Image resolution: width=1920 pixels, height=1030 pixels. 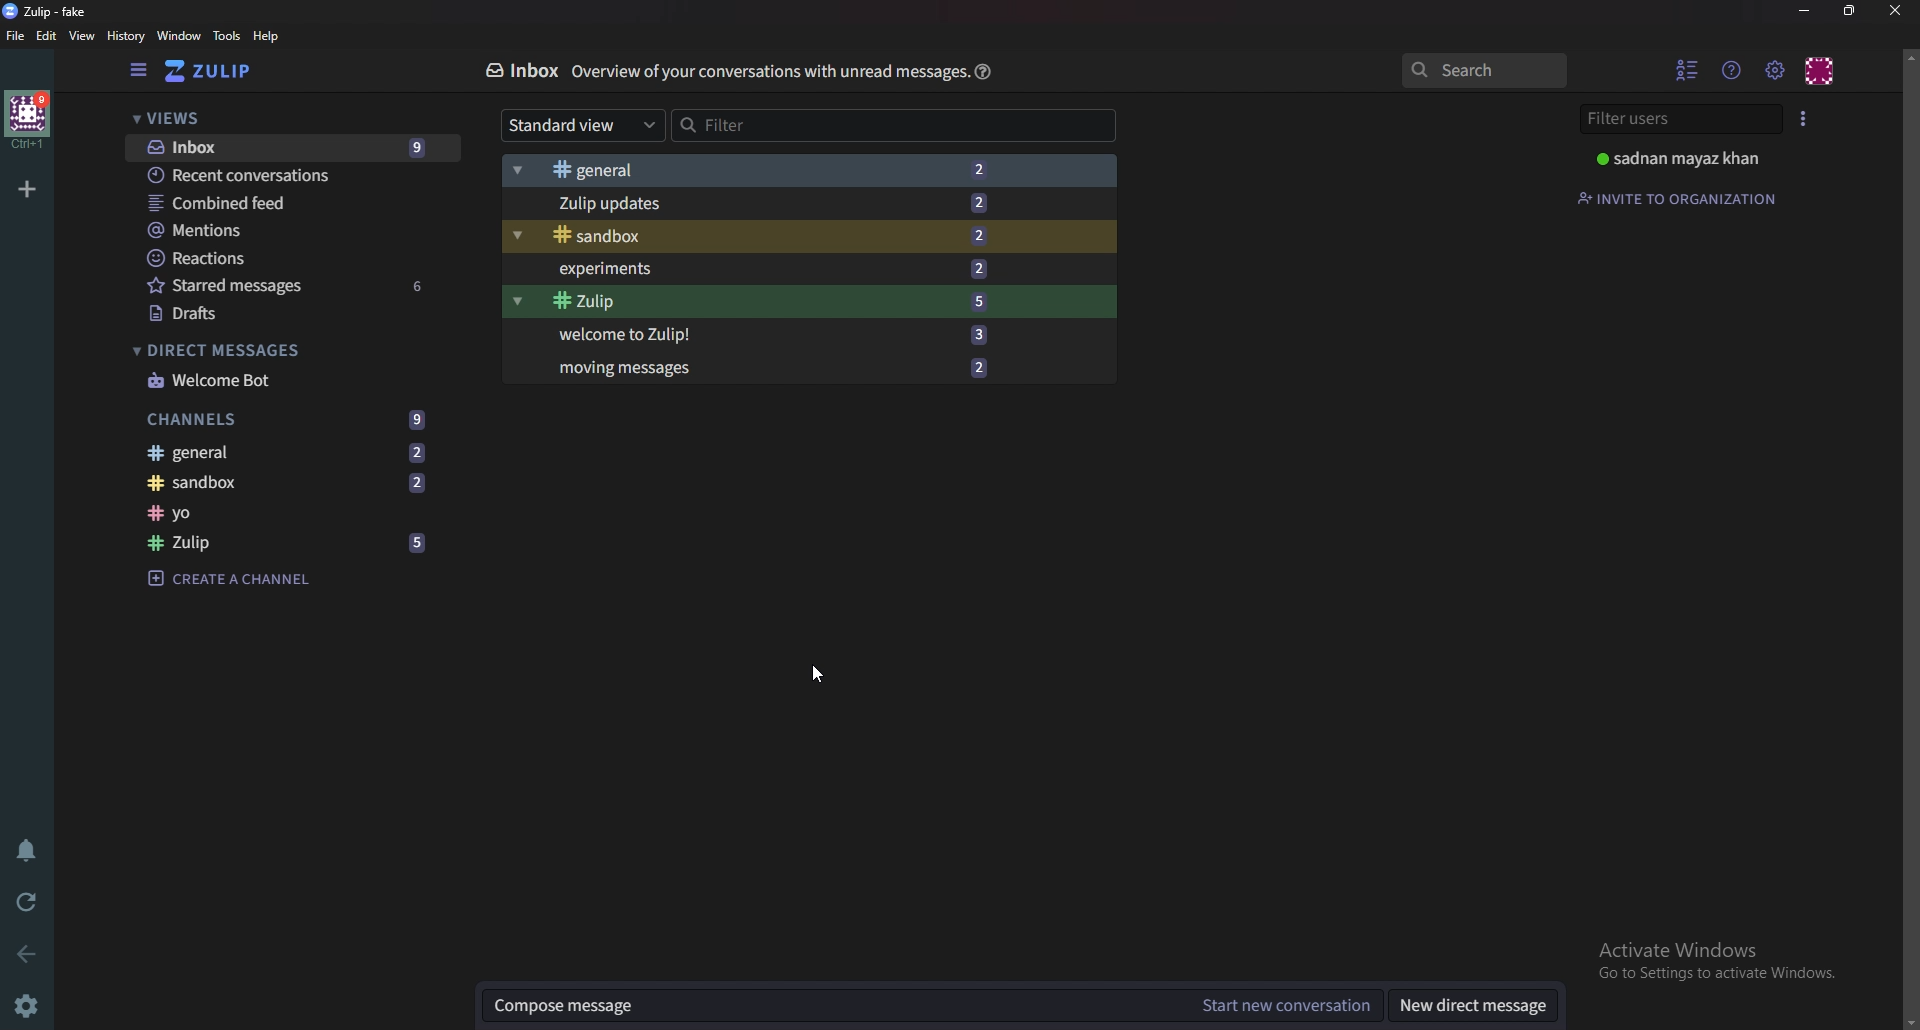 I want to click on cursor, so click(x=818, y=670).